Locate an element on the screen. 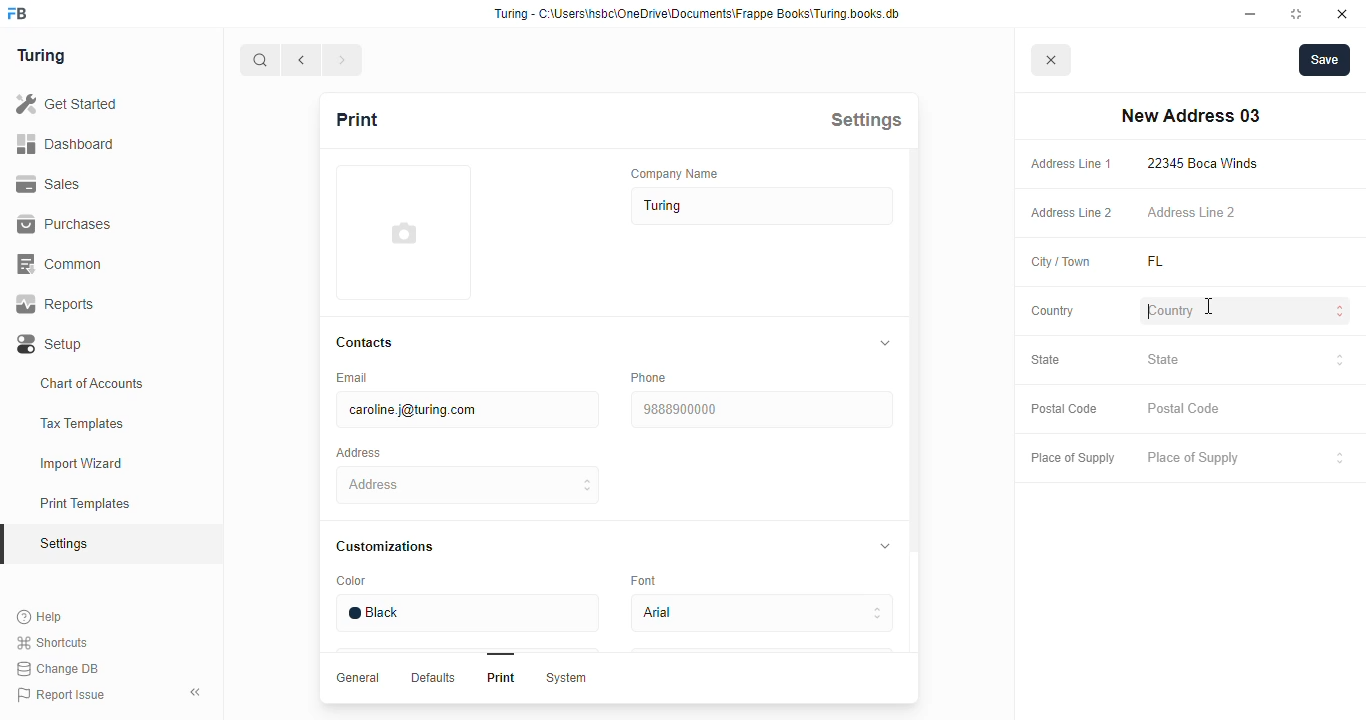 The image size is (1366, 720). color is located at coordinates (351, 581).